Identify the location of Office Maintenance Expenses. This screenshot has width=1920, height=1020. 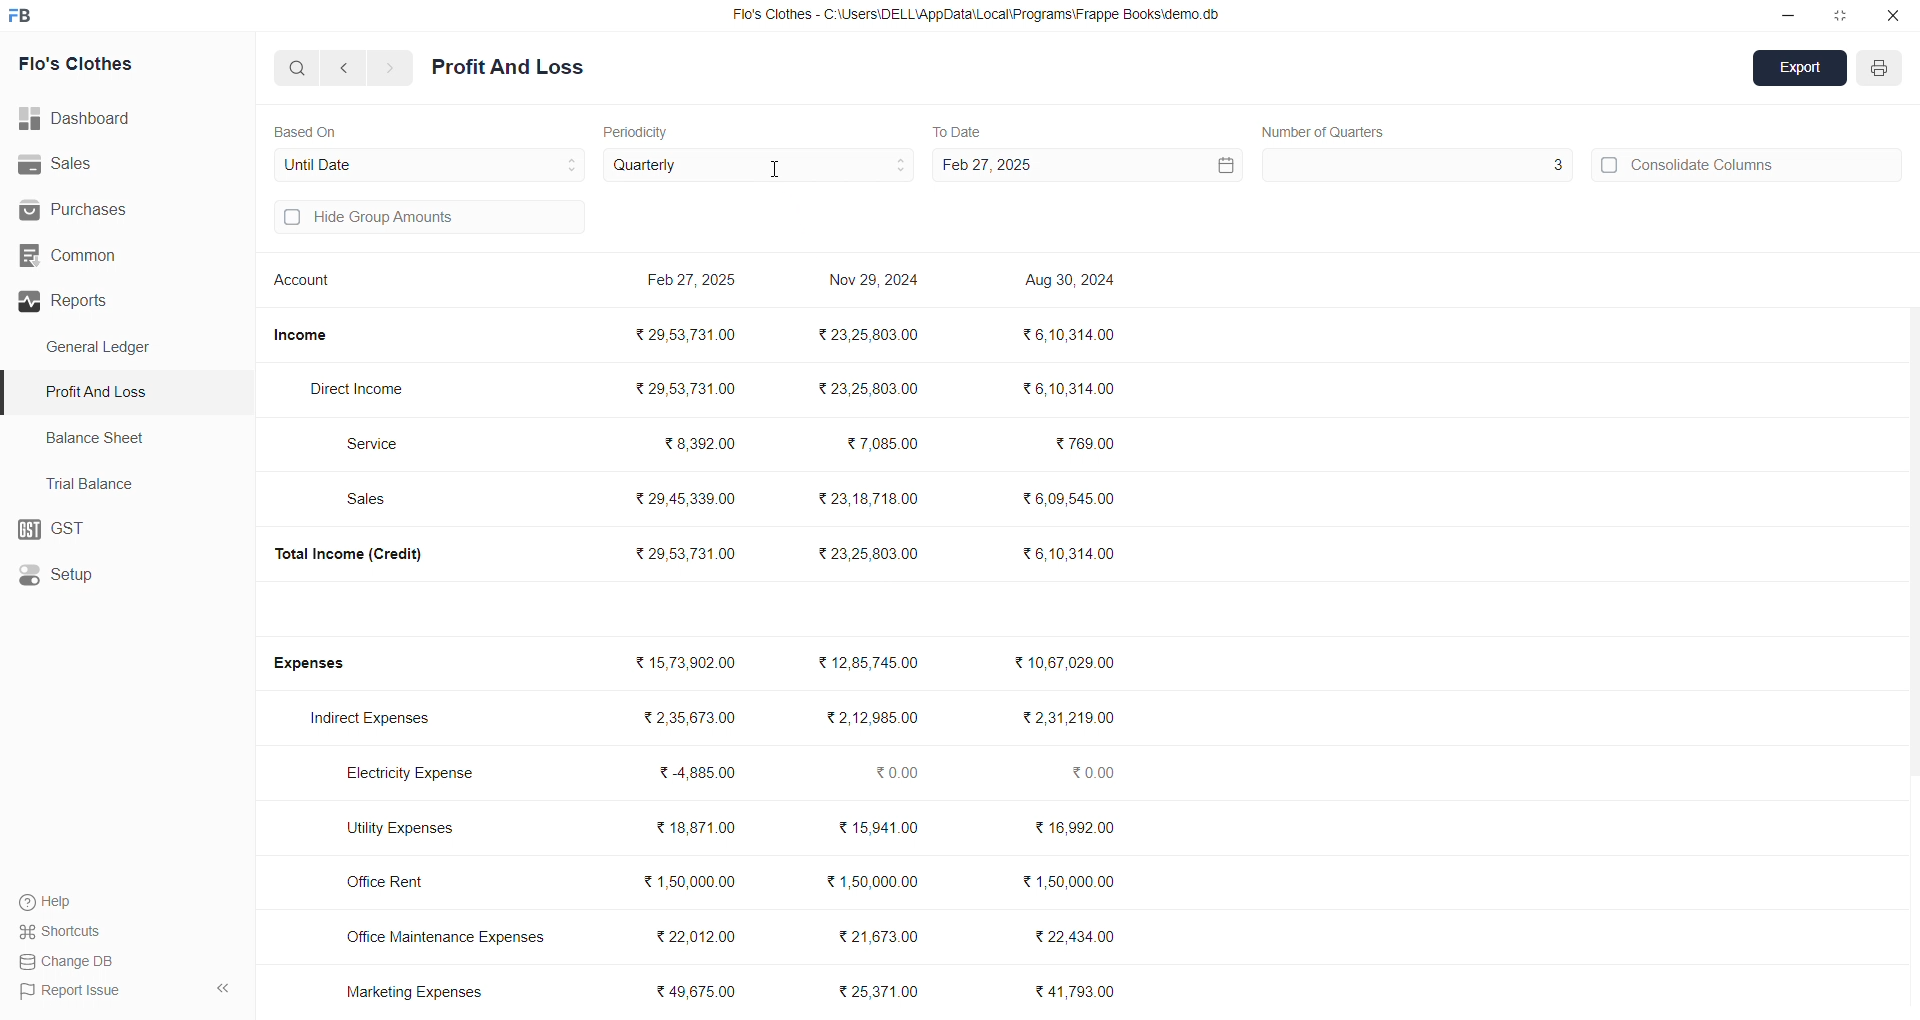
(446, 936).